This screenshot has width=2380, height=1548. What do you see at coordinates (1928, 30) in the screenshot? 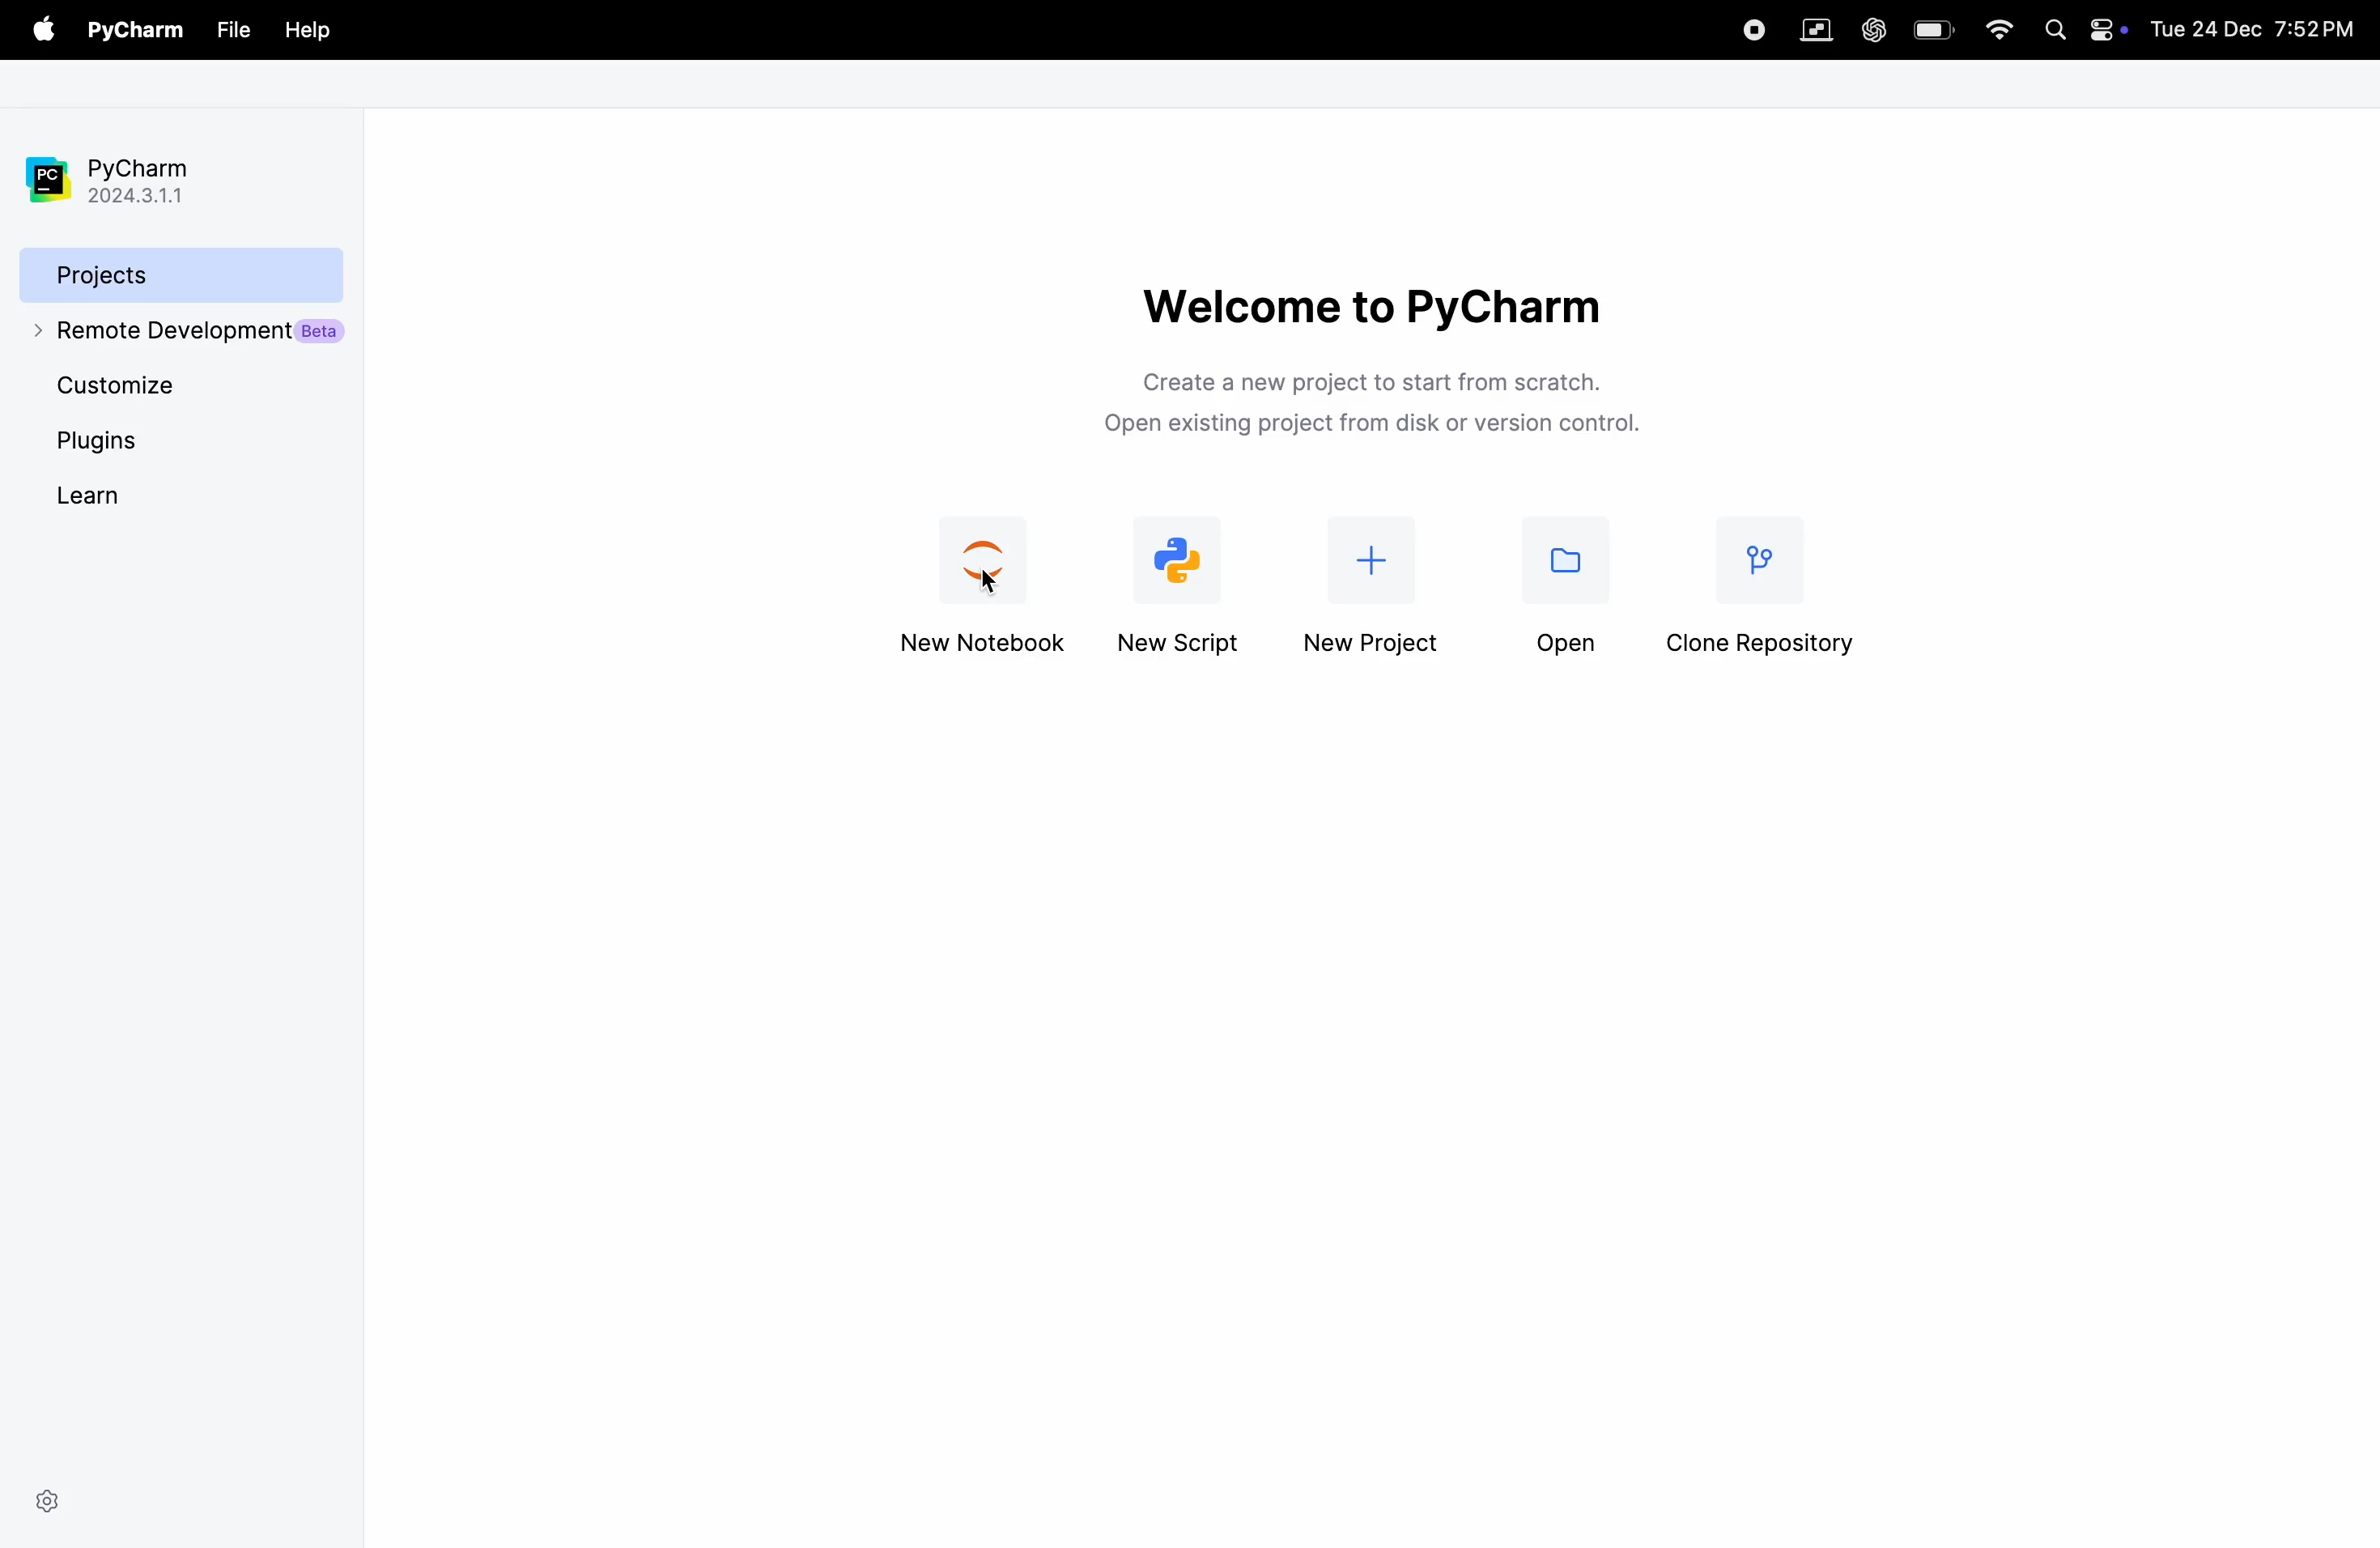
I see `battery` at bounding box center [1928, 30].